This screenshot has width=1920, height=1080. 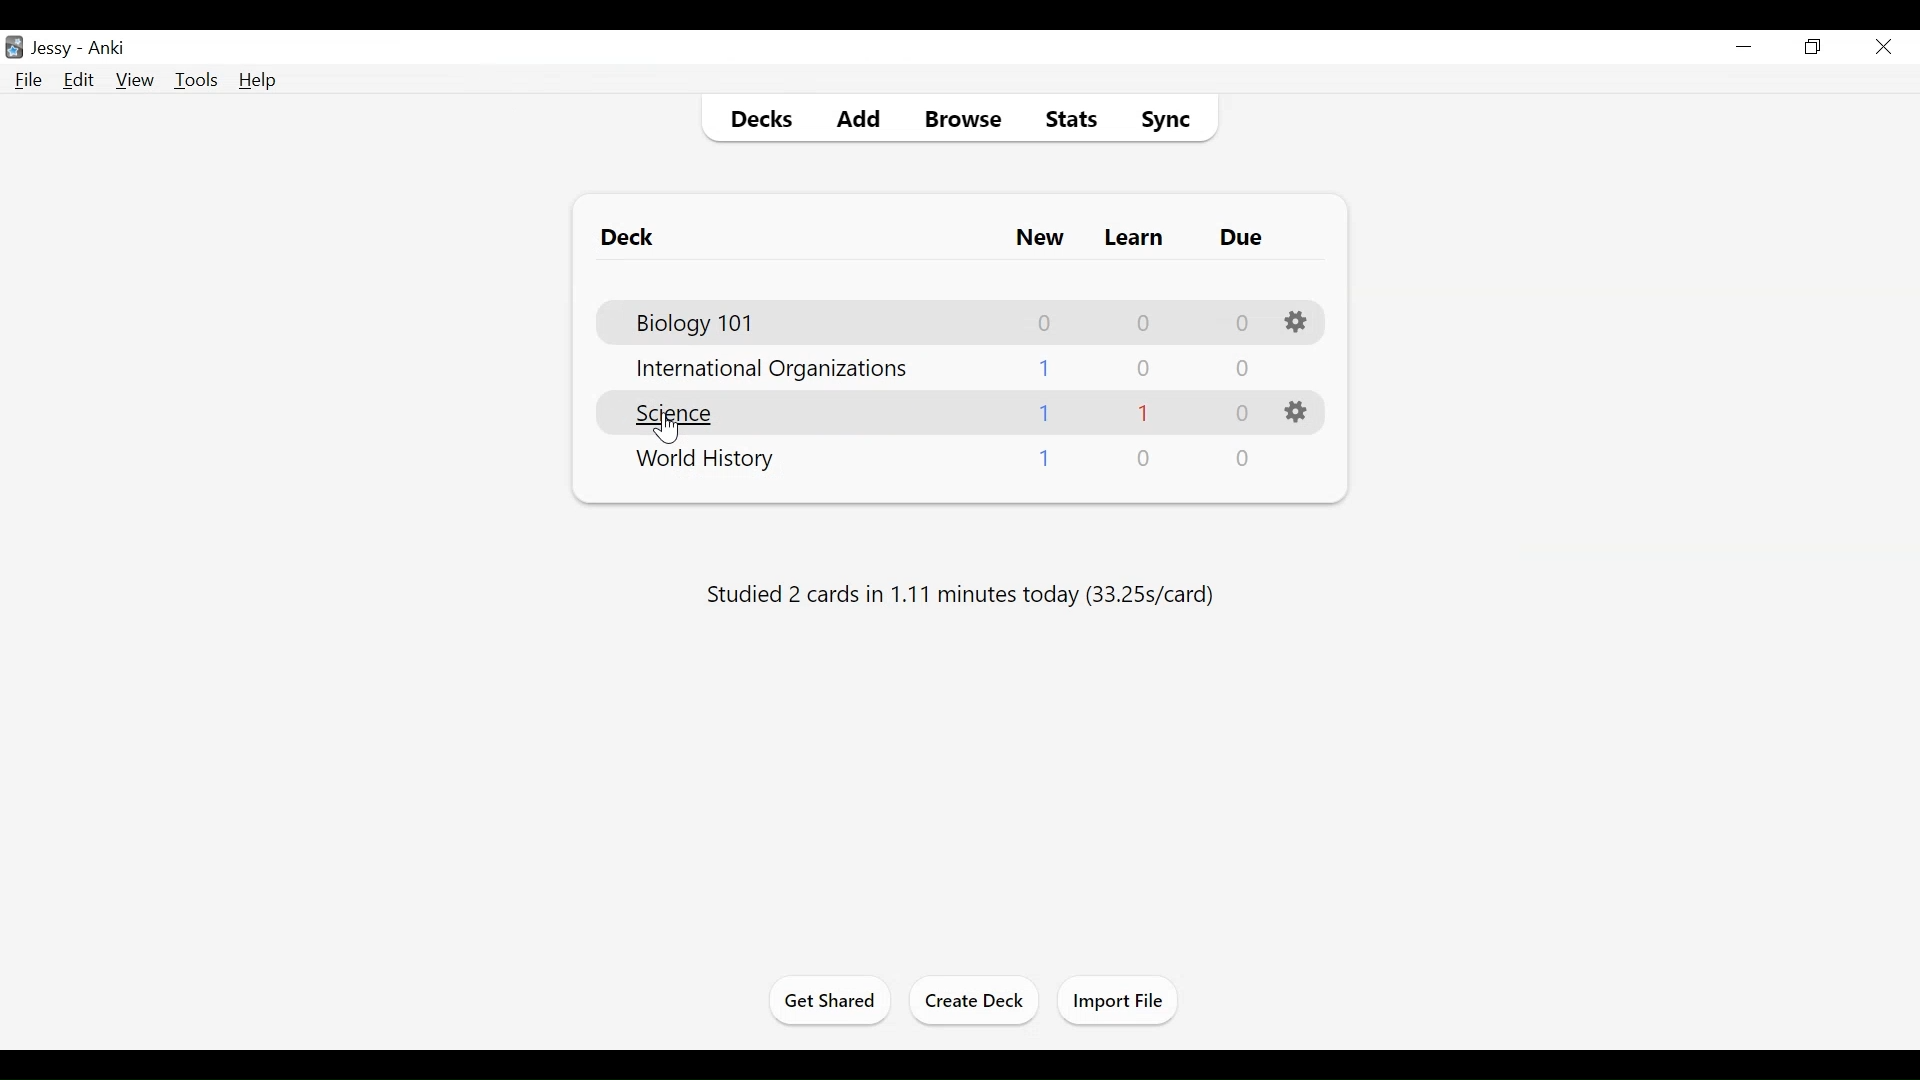 What do you see at coordinates (1114, 1000) in the screenshot?
I see `Import File` at bounding box center [1114, 1000].